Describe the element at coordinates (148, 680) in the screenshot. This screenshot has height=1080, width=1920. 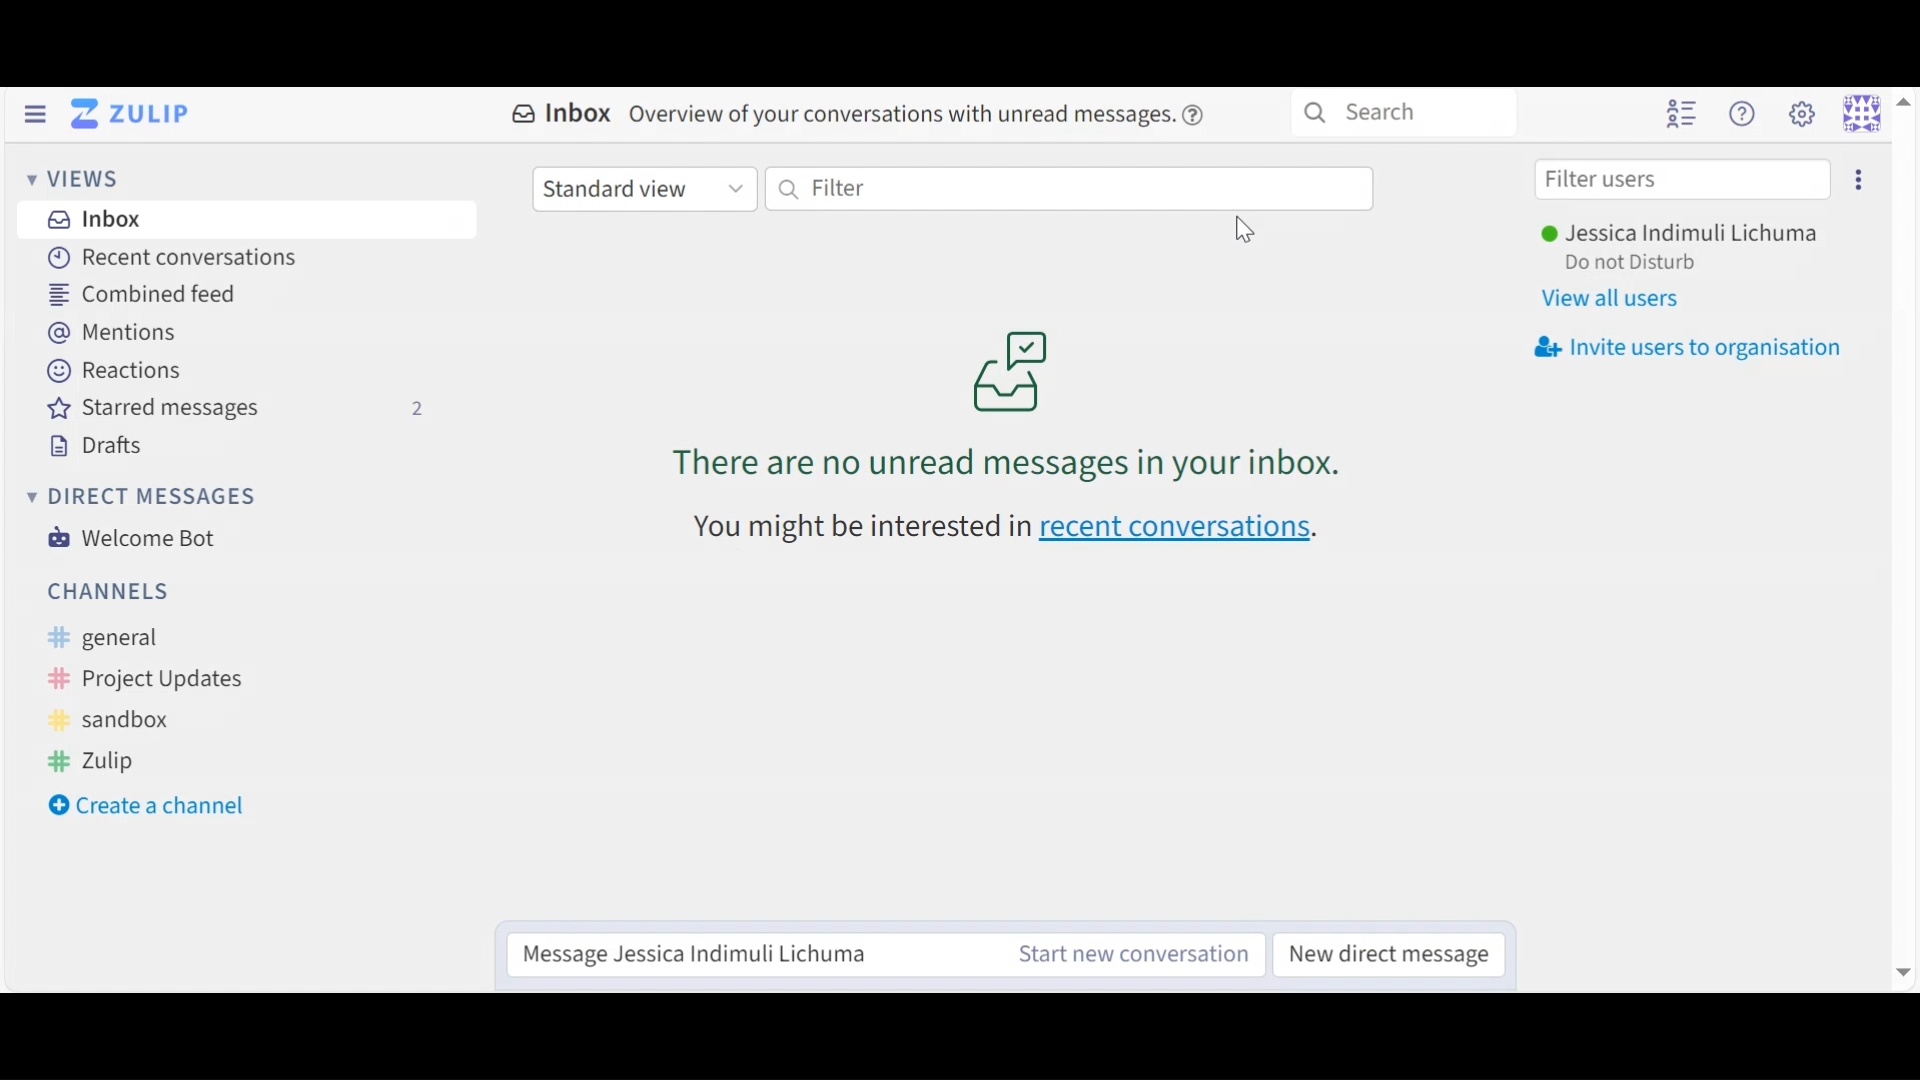
I see `project updates` at that location.